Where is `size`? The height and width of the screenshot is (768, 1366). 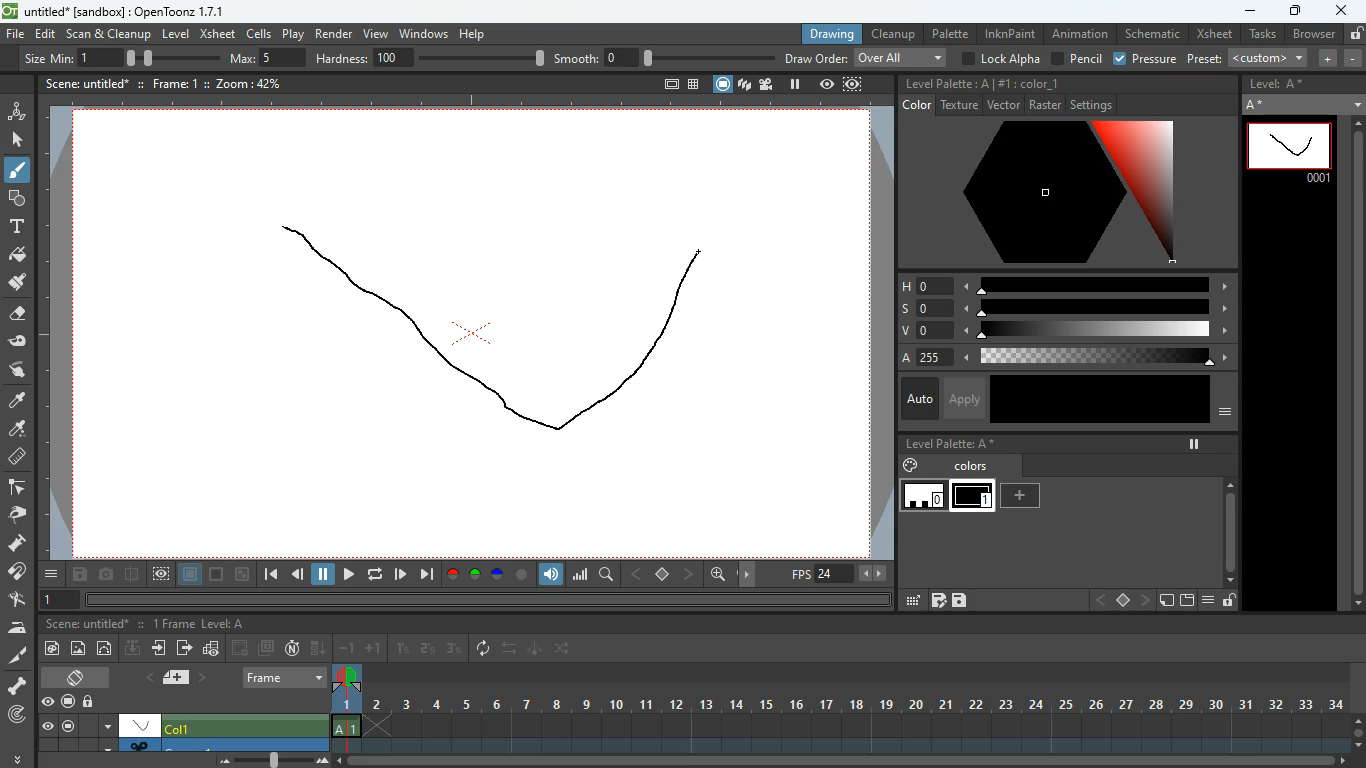 size is located at coordinates (166, 57).